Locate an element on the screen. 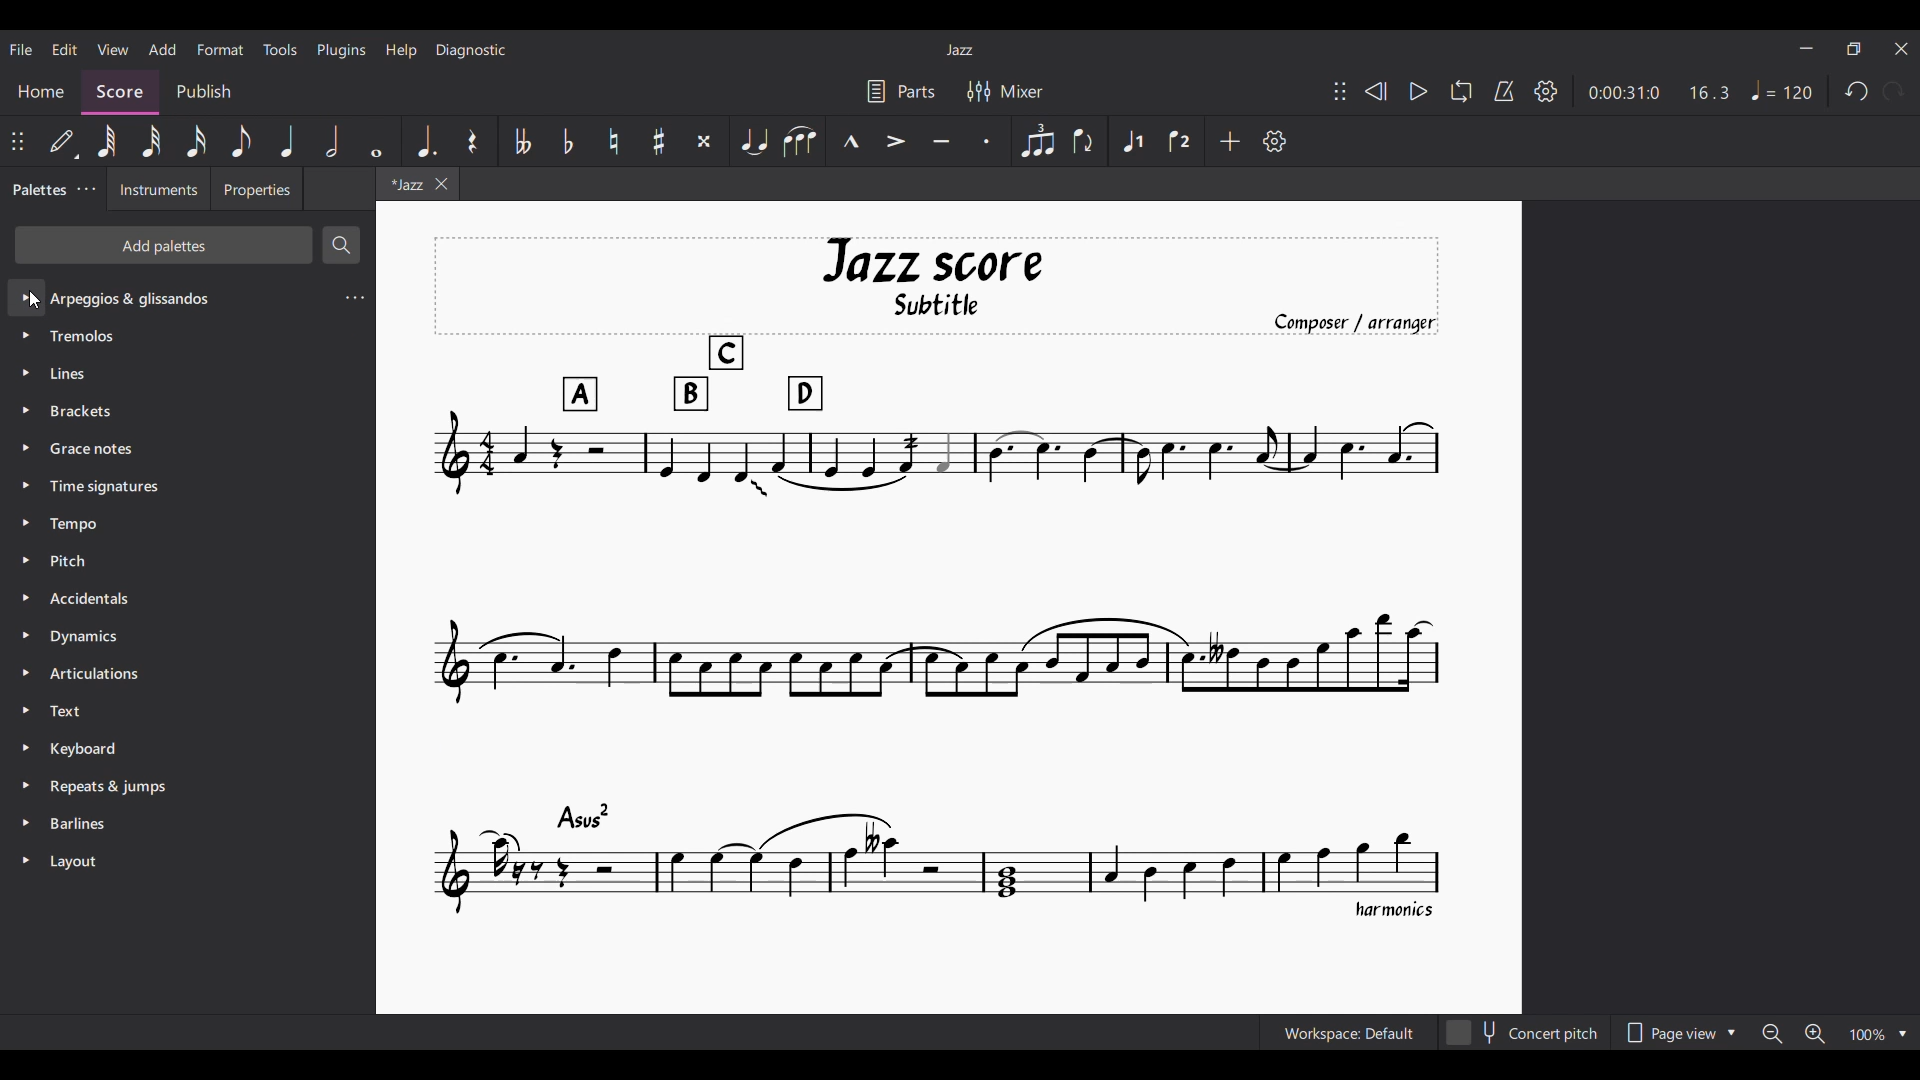 The height and width of the screenshot is (1080, 1920). Current score is located at coordinates (936, 580).